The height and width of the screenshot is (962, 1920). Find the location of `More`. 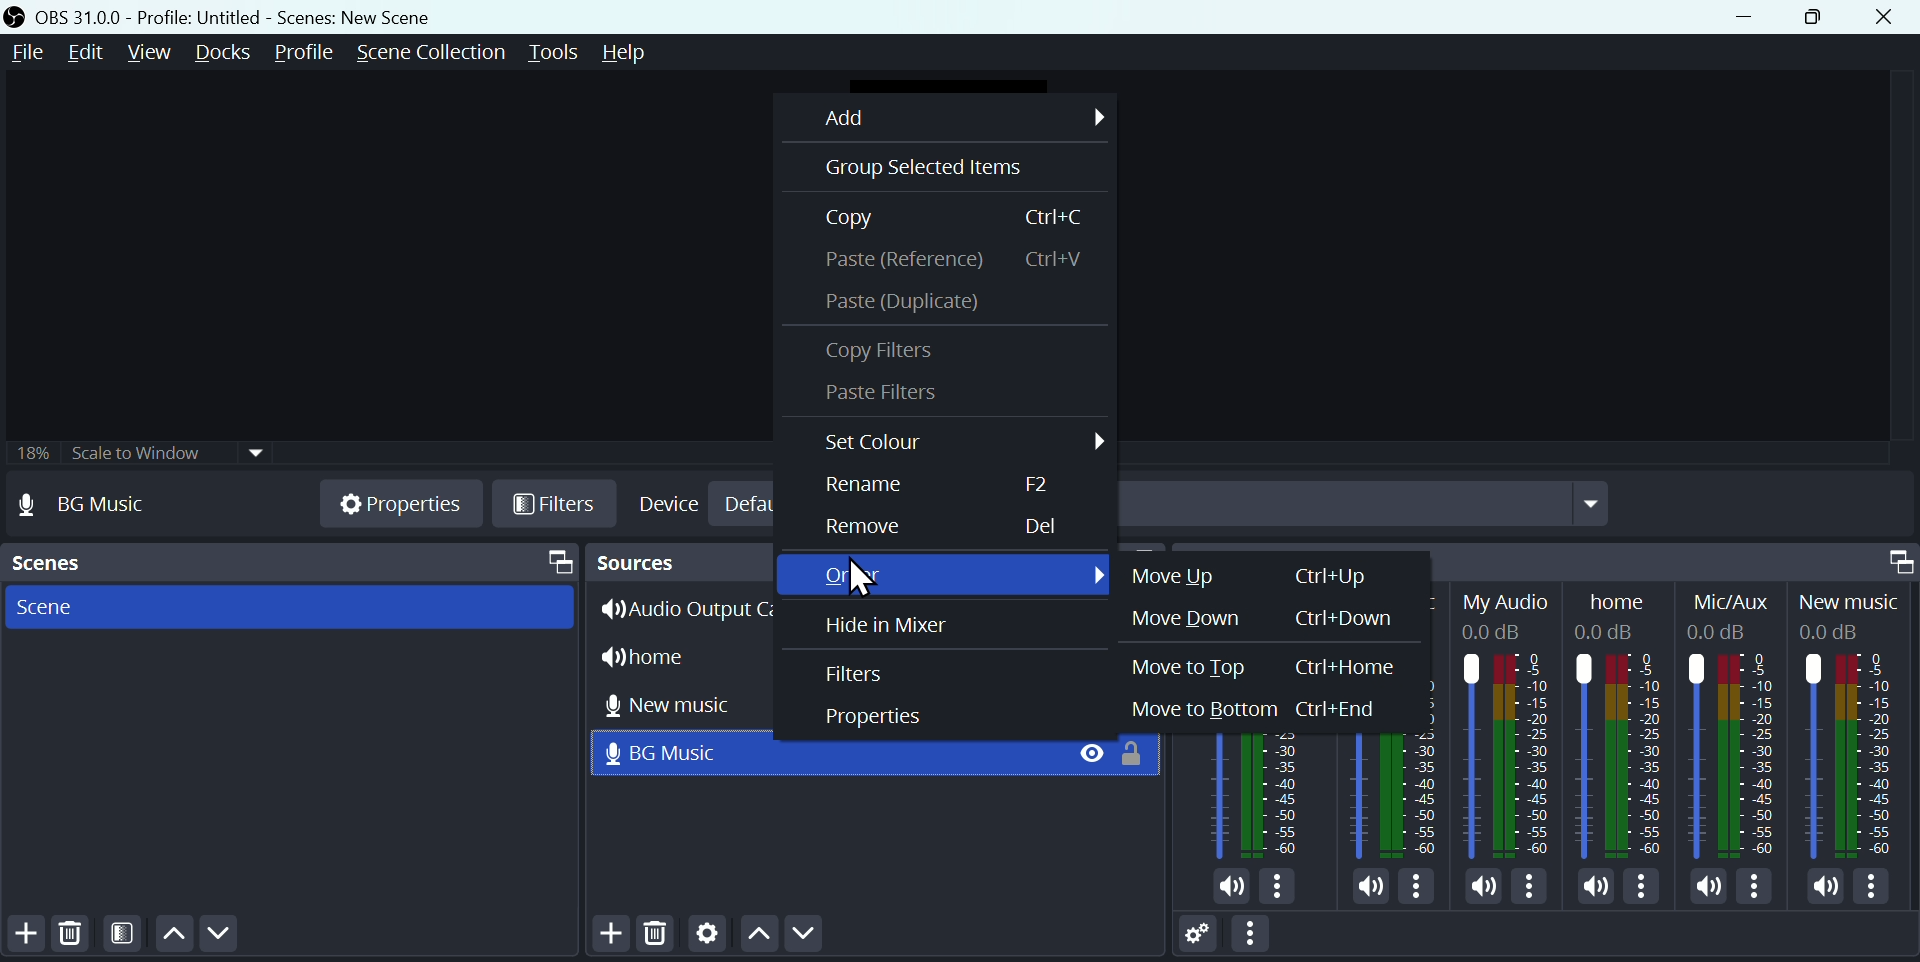

More is located at coordinates (1762, 891).